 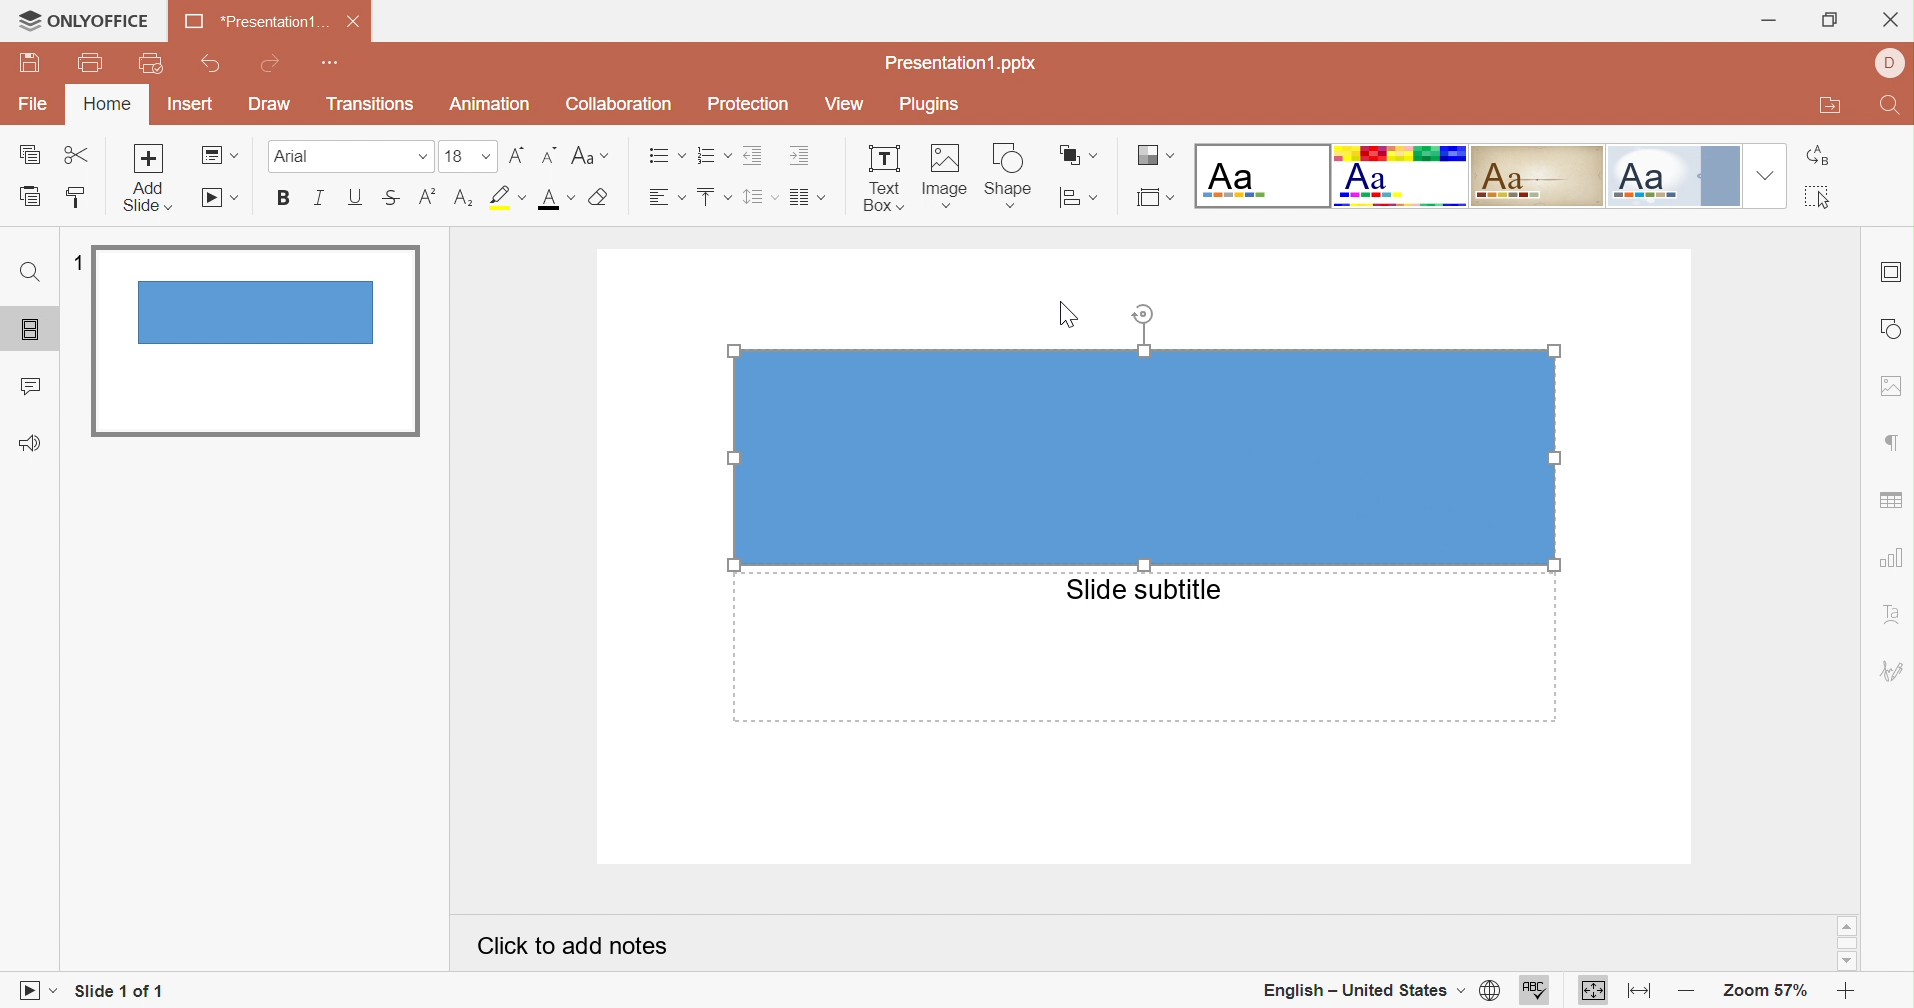 What do you see at coordinates (548, 156) in the screenshot?
I see `Decrement font size` at bounding box center [548, 156].